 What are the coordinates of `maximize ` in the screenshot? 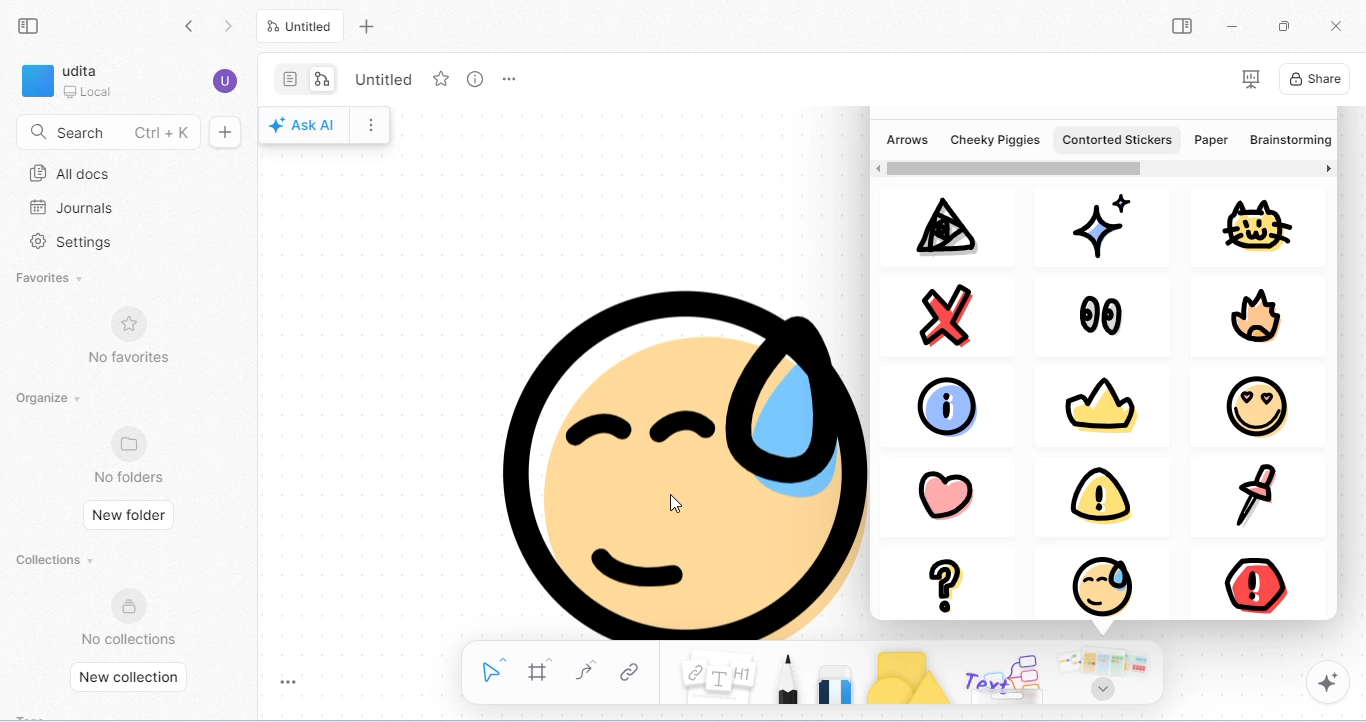 It's located at (1283, 25).